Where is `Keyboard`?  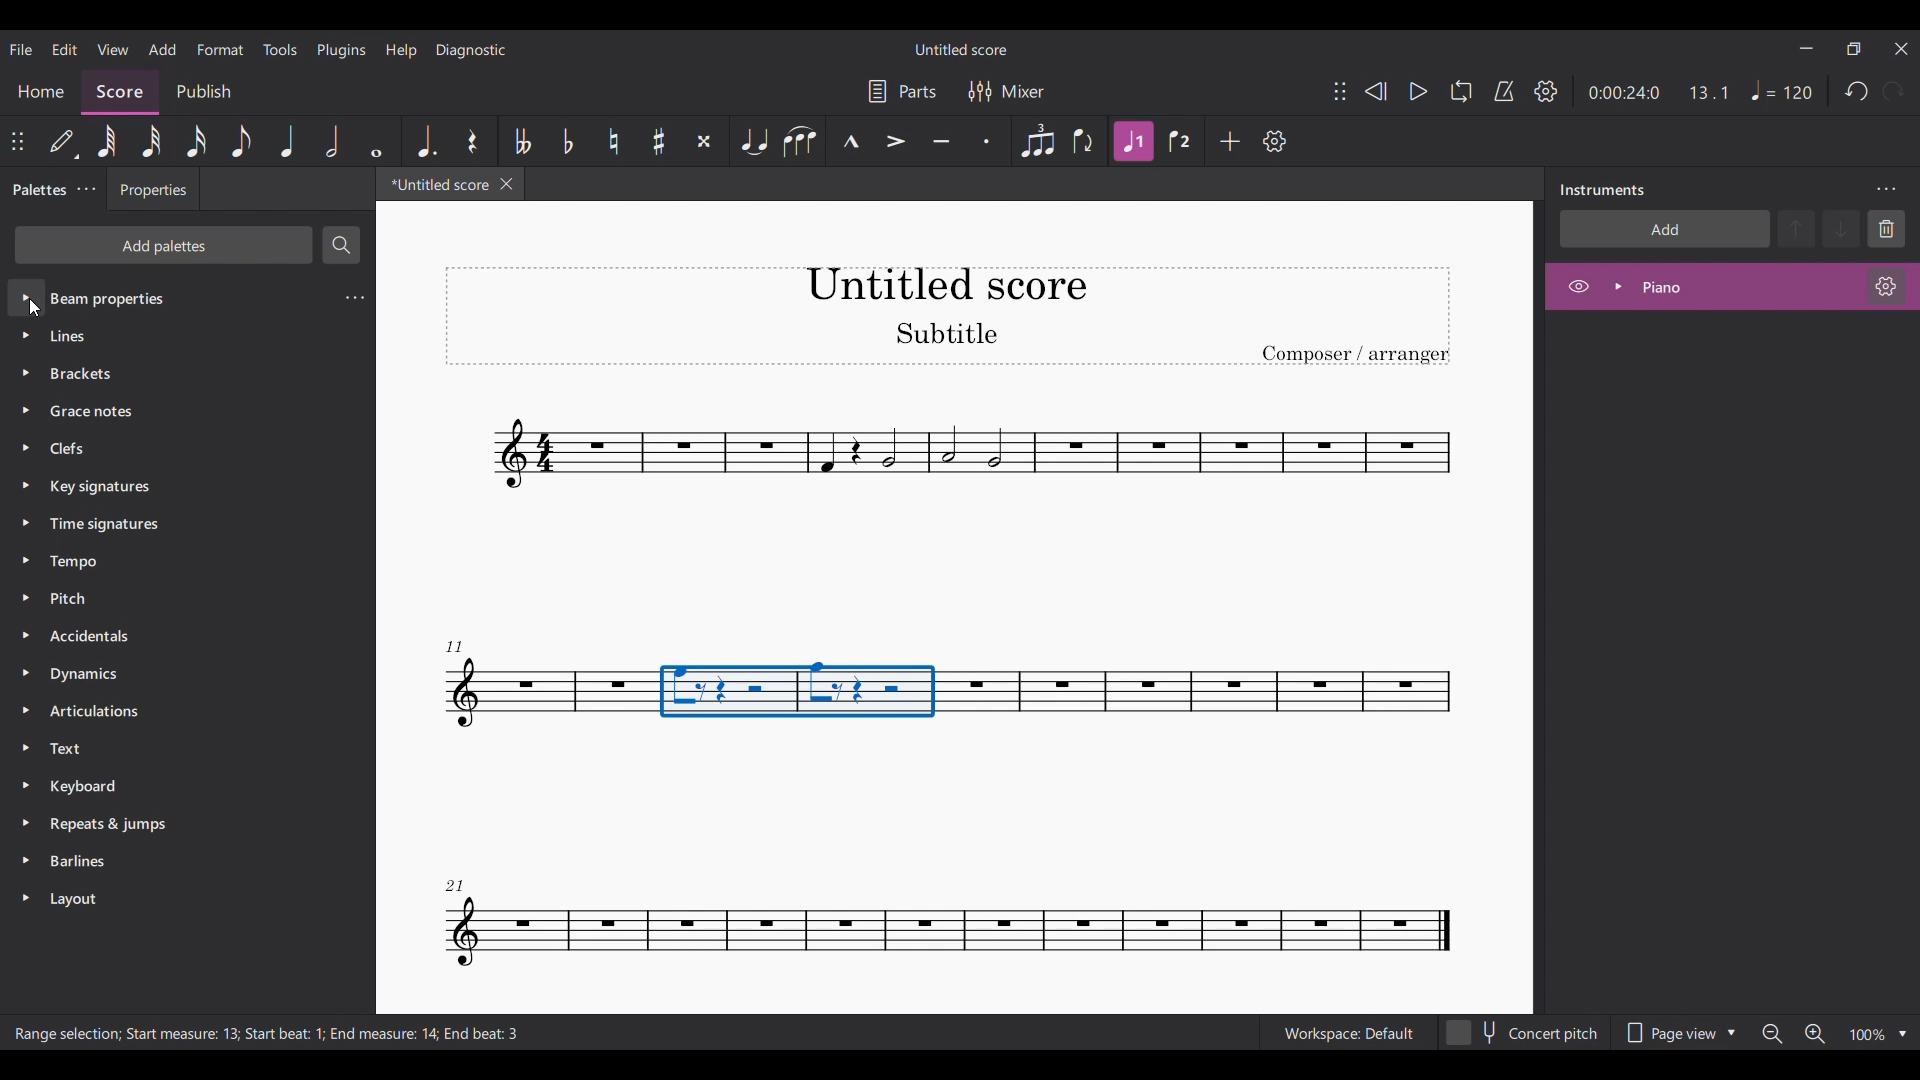
Keyboard is located at coordinates (172, 785).